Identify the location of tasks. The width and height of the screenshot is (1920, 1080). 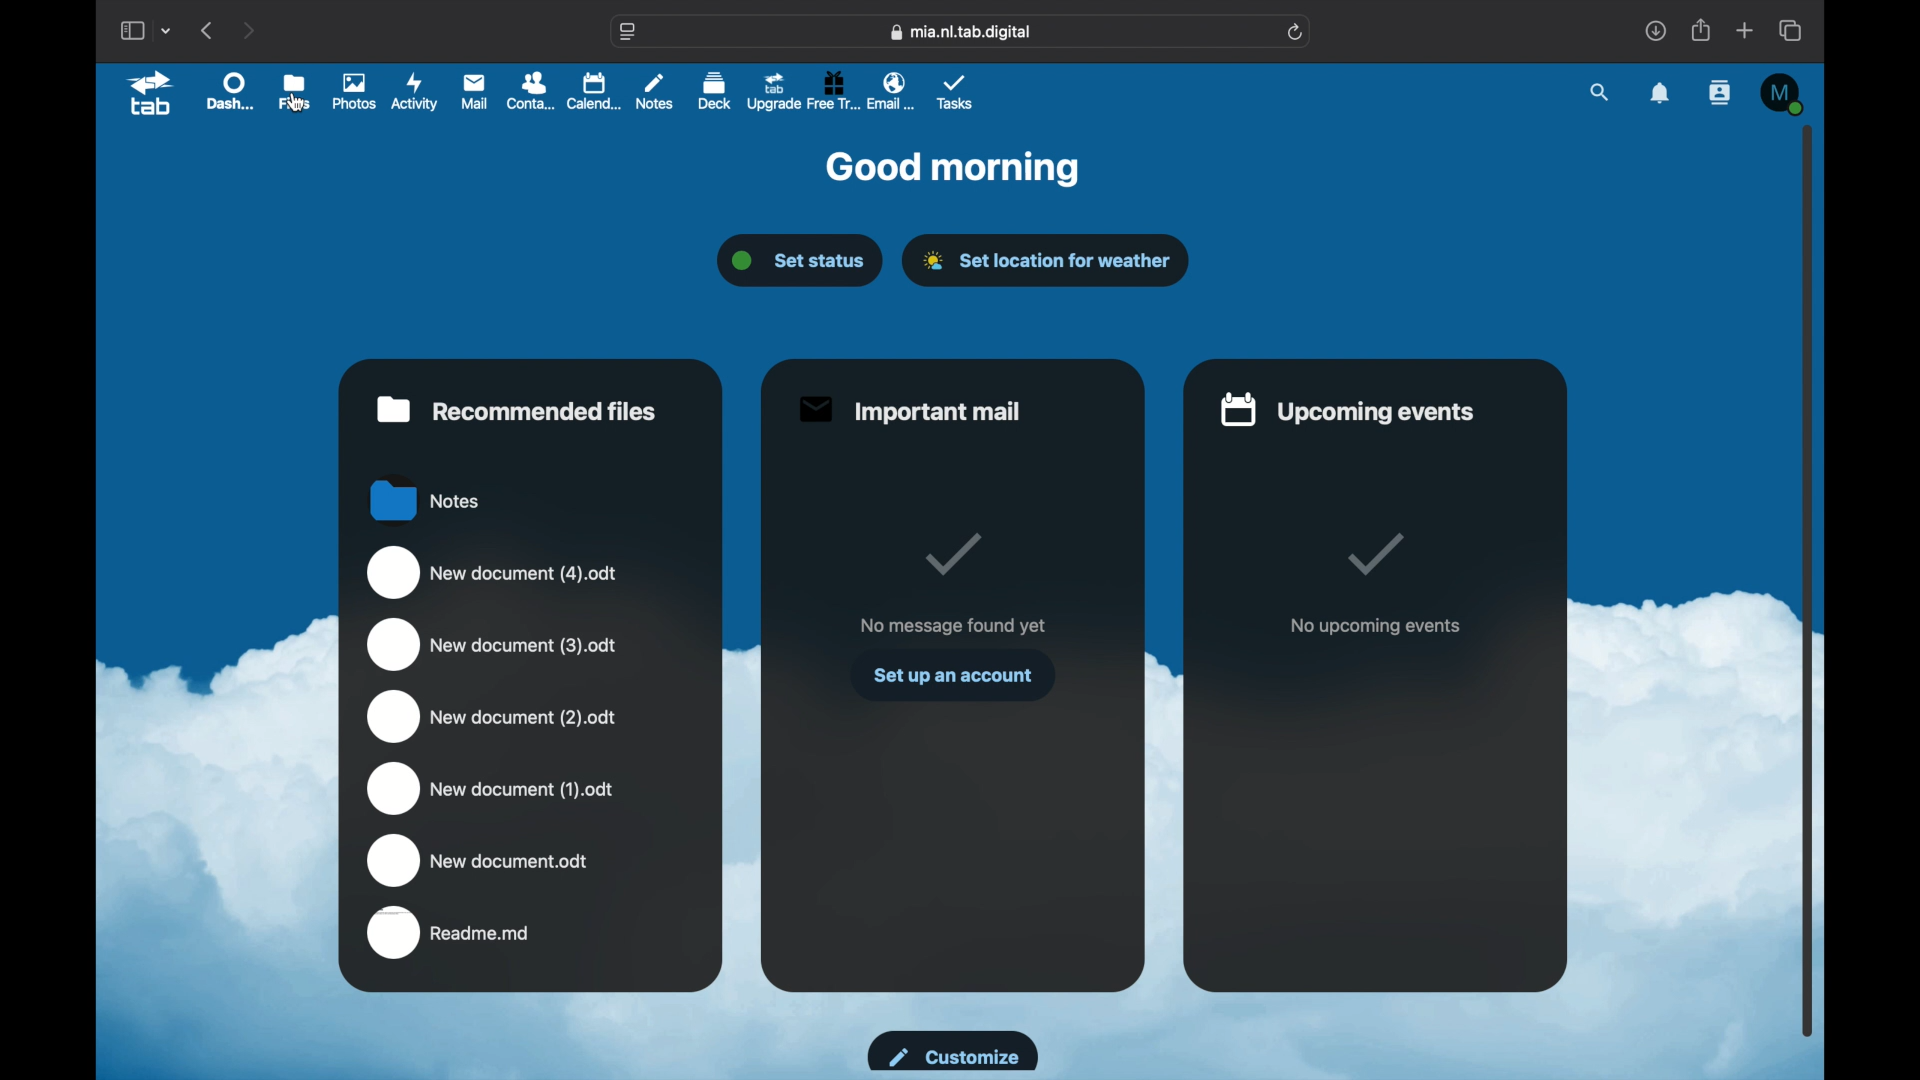
(955, 93).